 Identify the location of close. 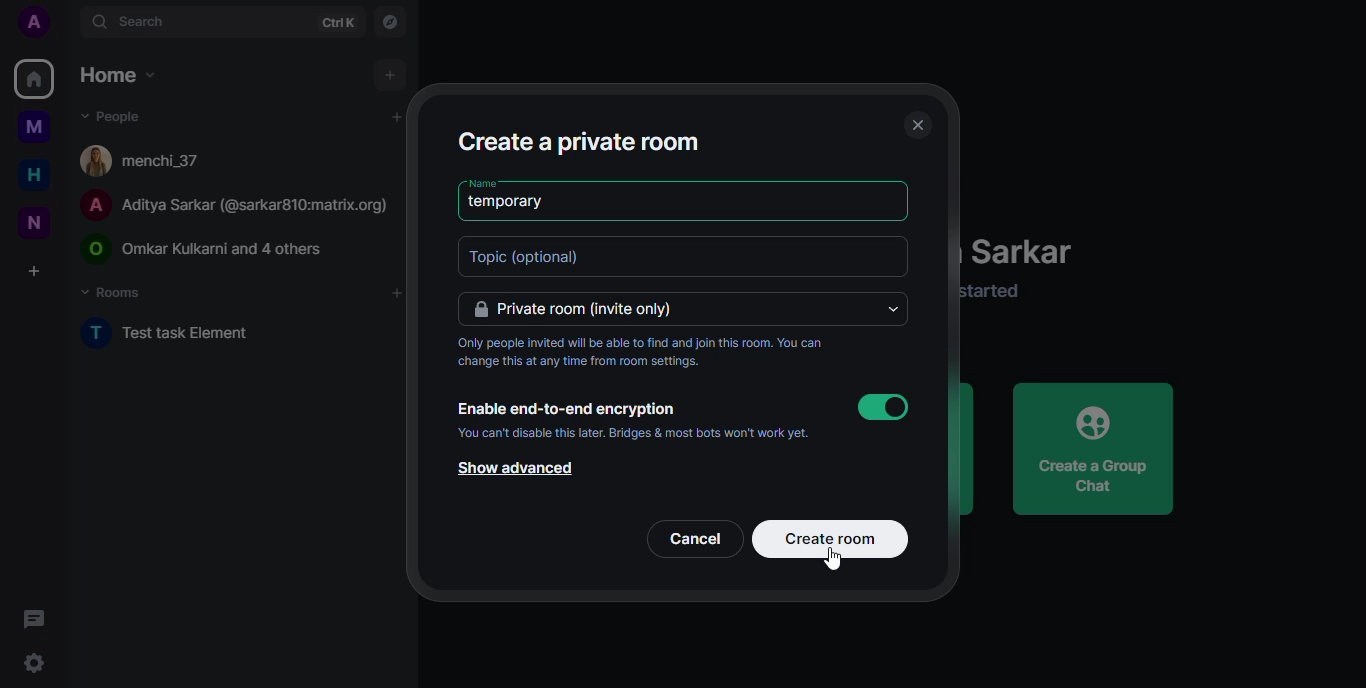
(914, 125).